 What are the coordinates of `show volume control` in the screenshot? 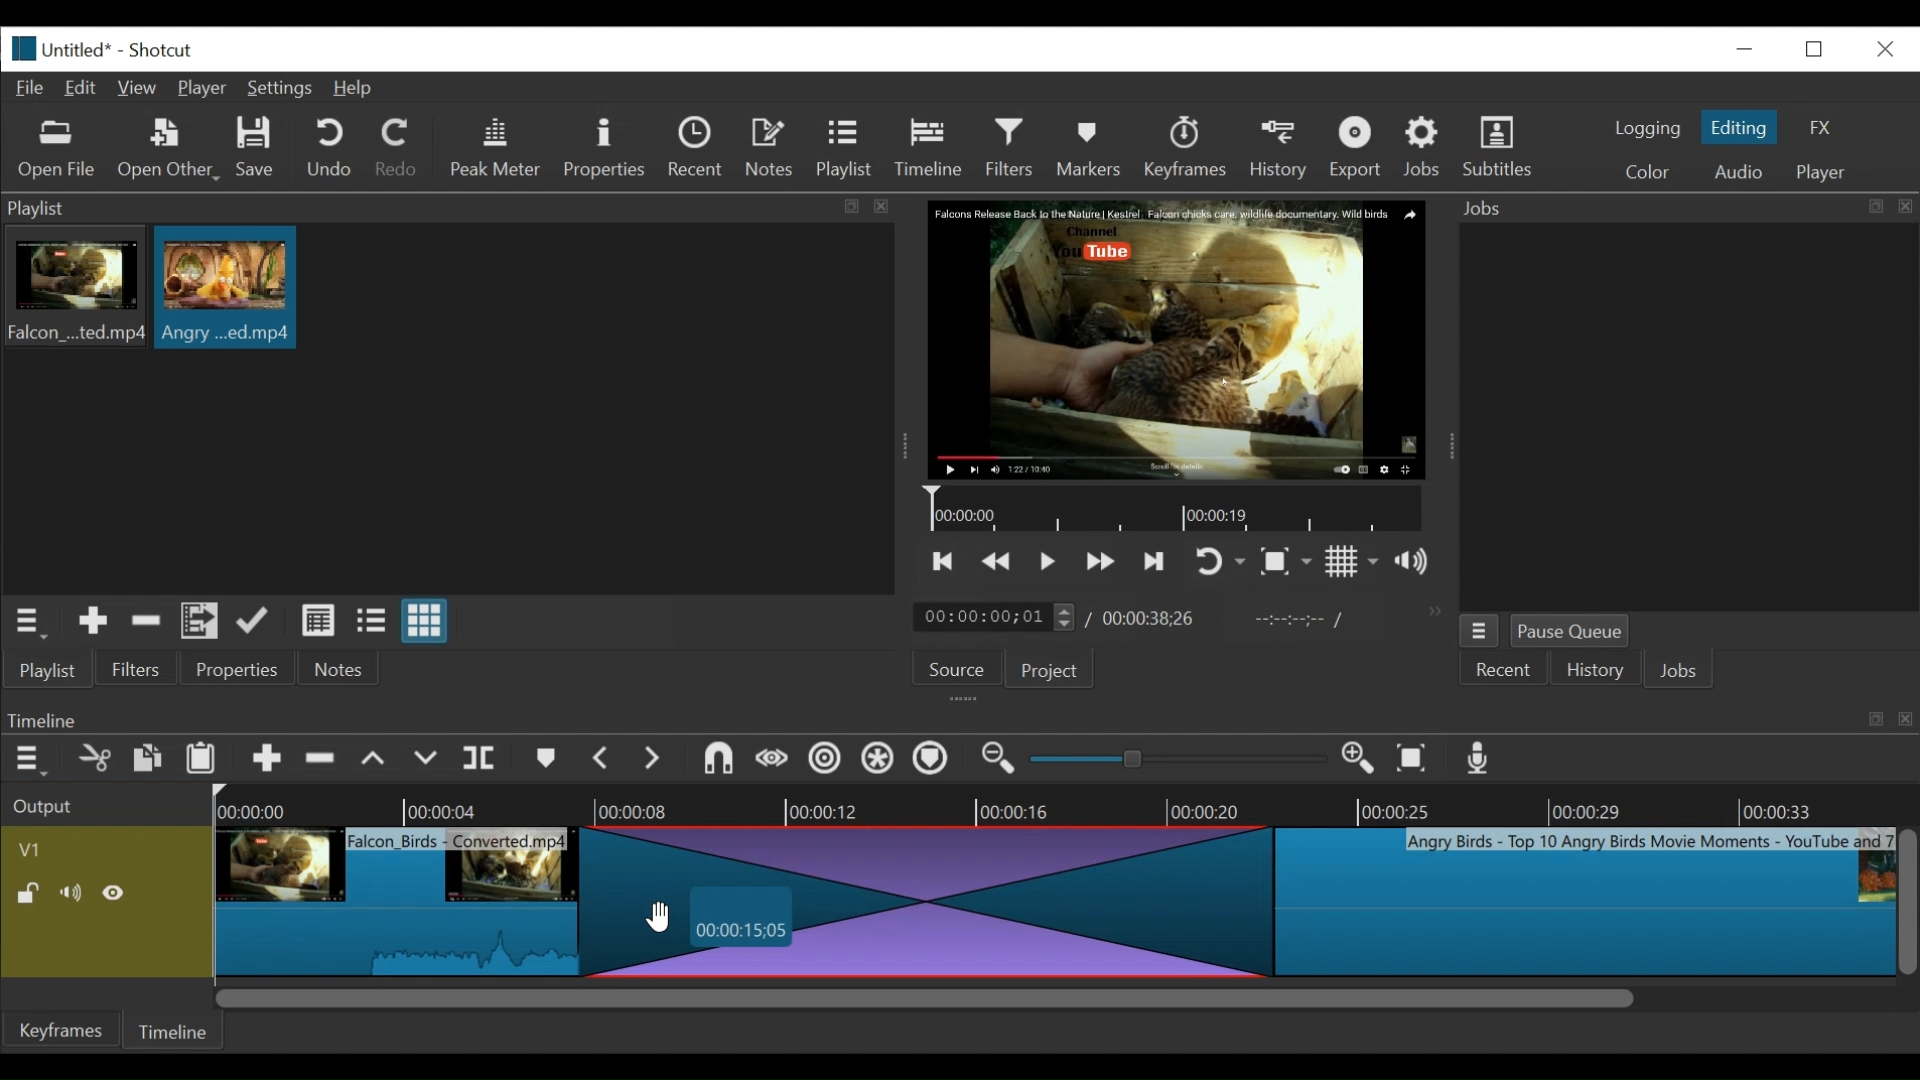 It's located at (1420, 563).